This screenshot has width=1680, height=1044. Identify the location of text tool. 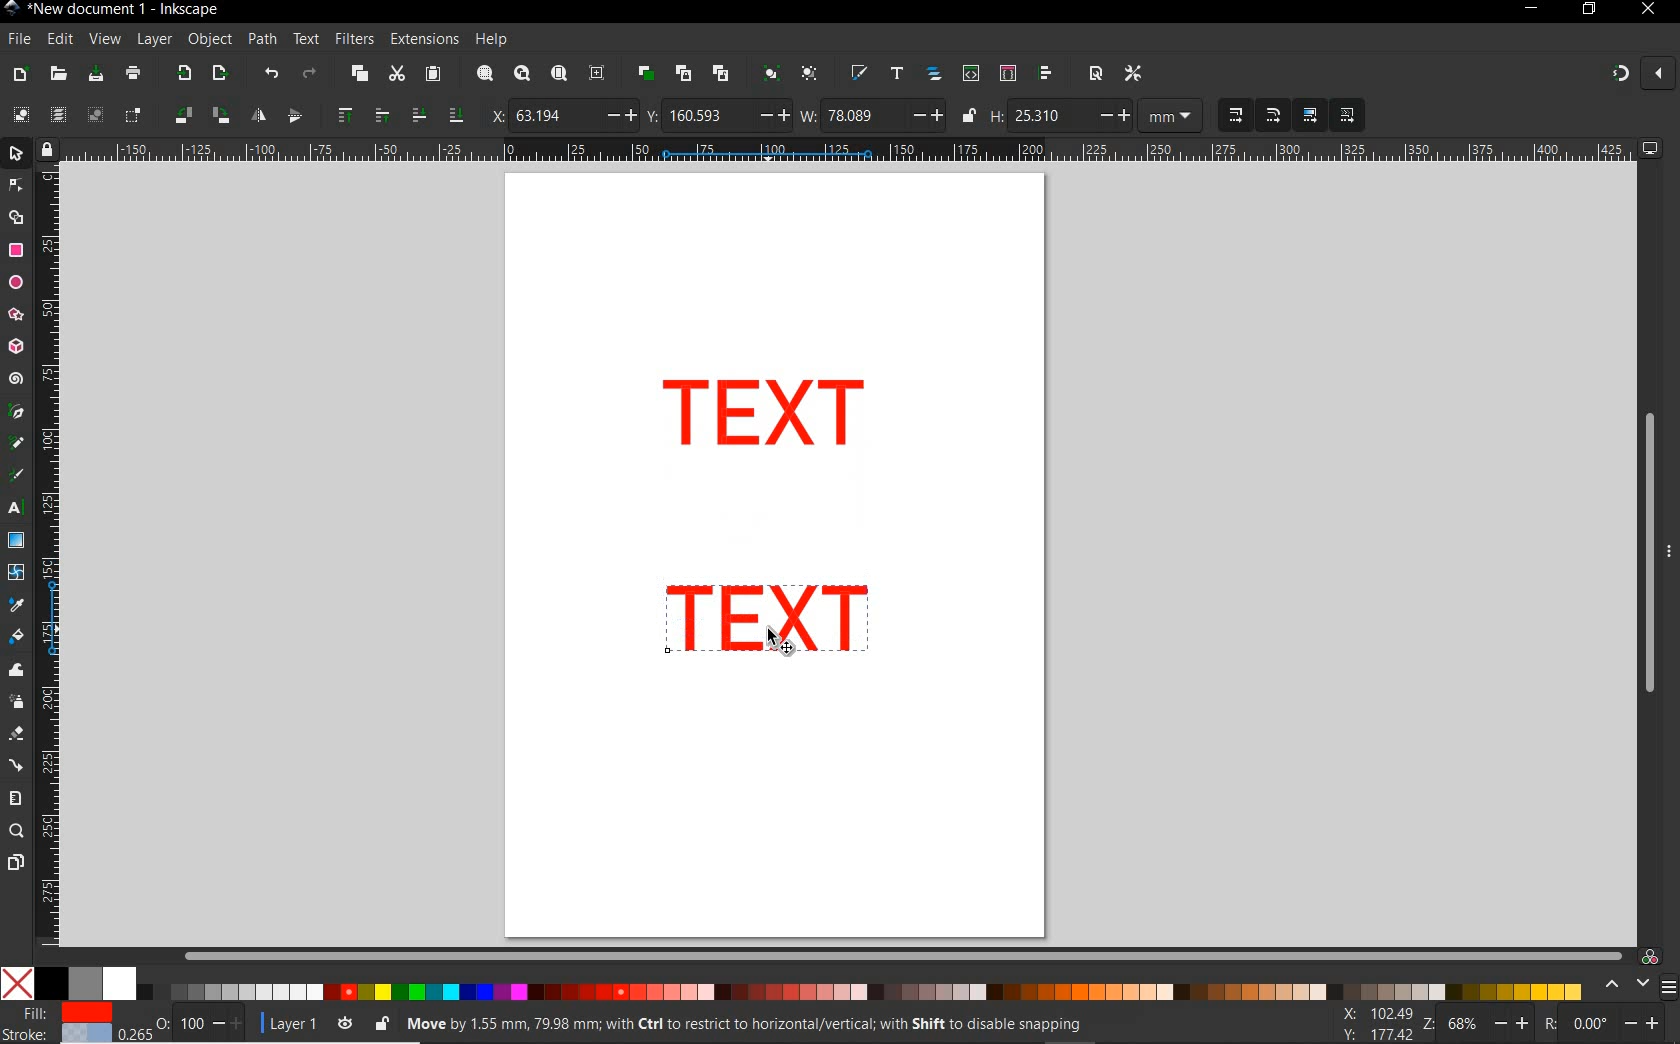
(18, 510).